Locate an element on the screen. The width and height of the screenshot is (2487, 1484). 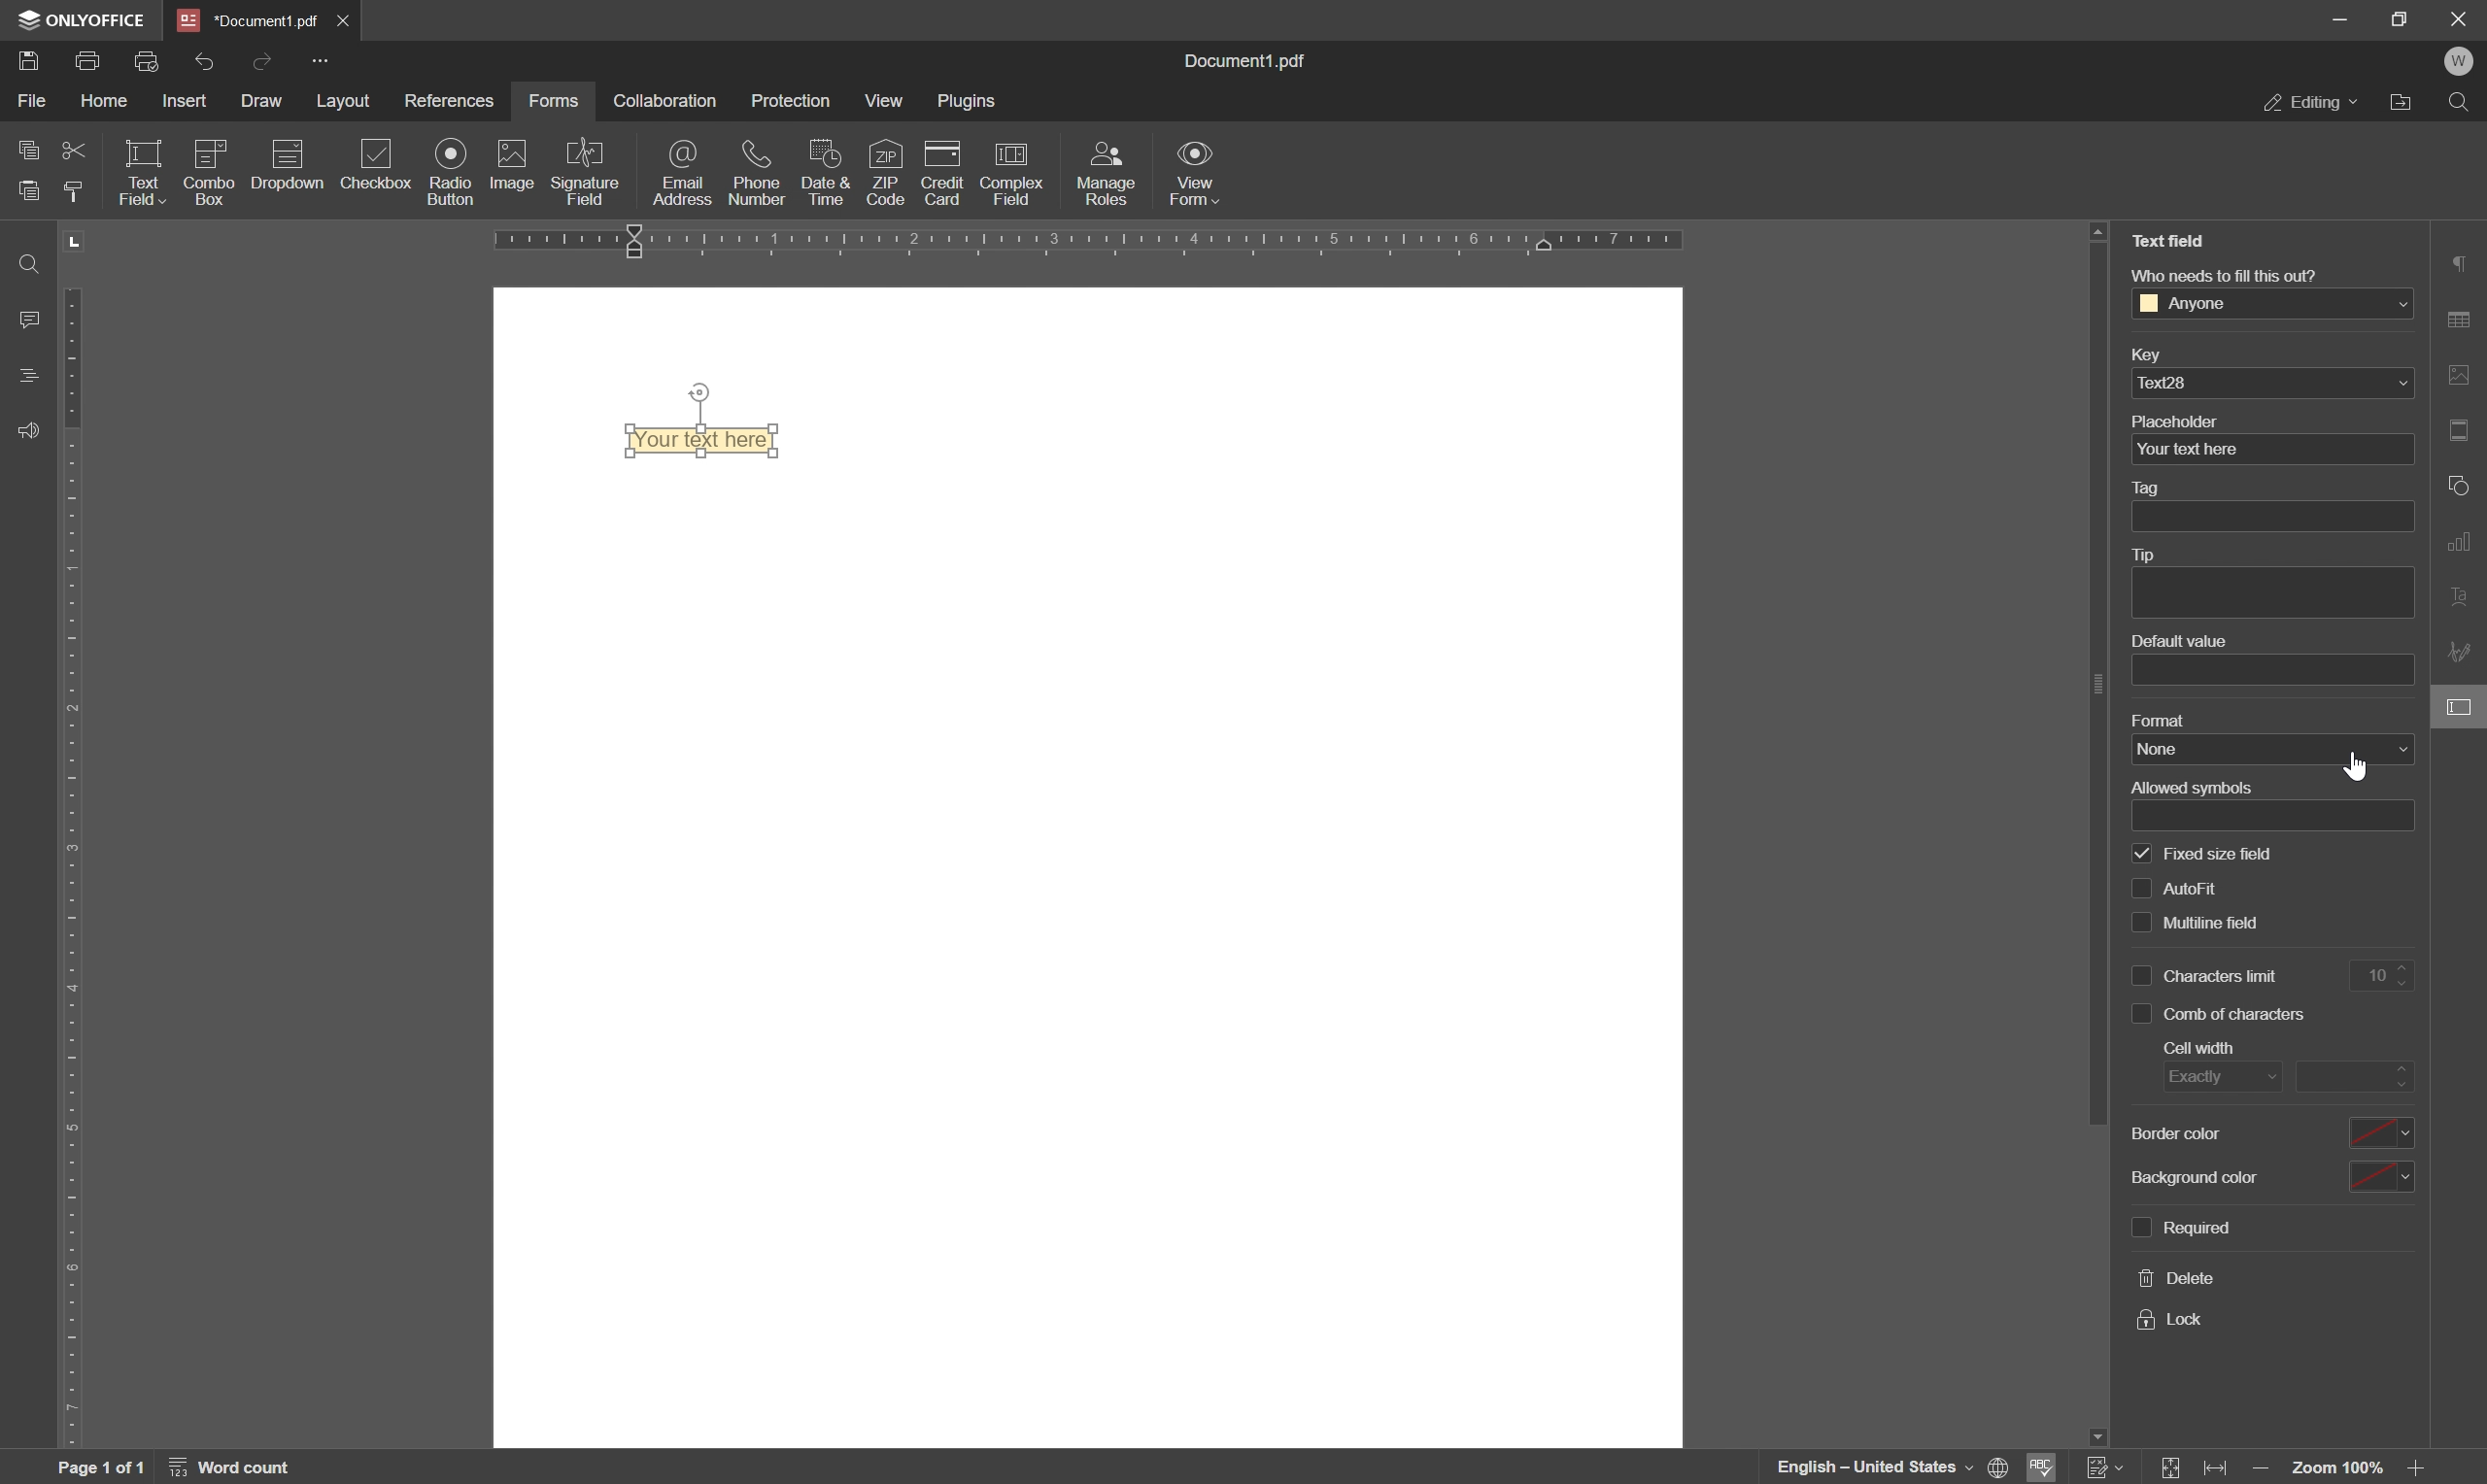
fit to width is located at coordinates (2220, 1468).